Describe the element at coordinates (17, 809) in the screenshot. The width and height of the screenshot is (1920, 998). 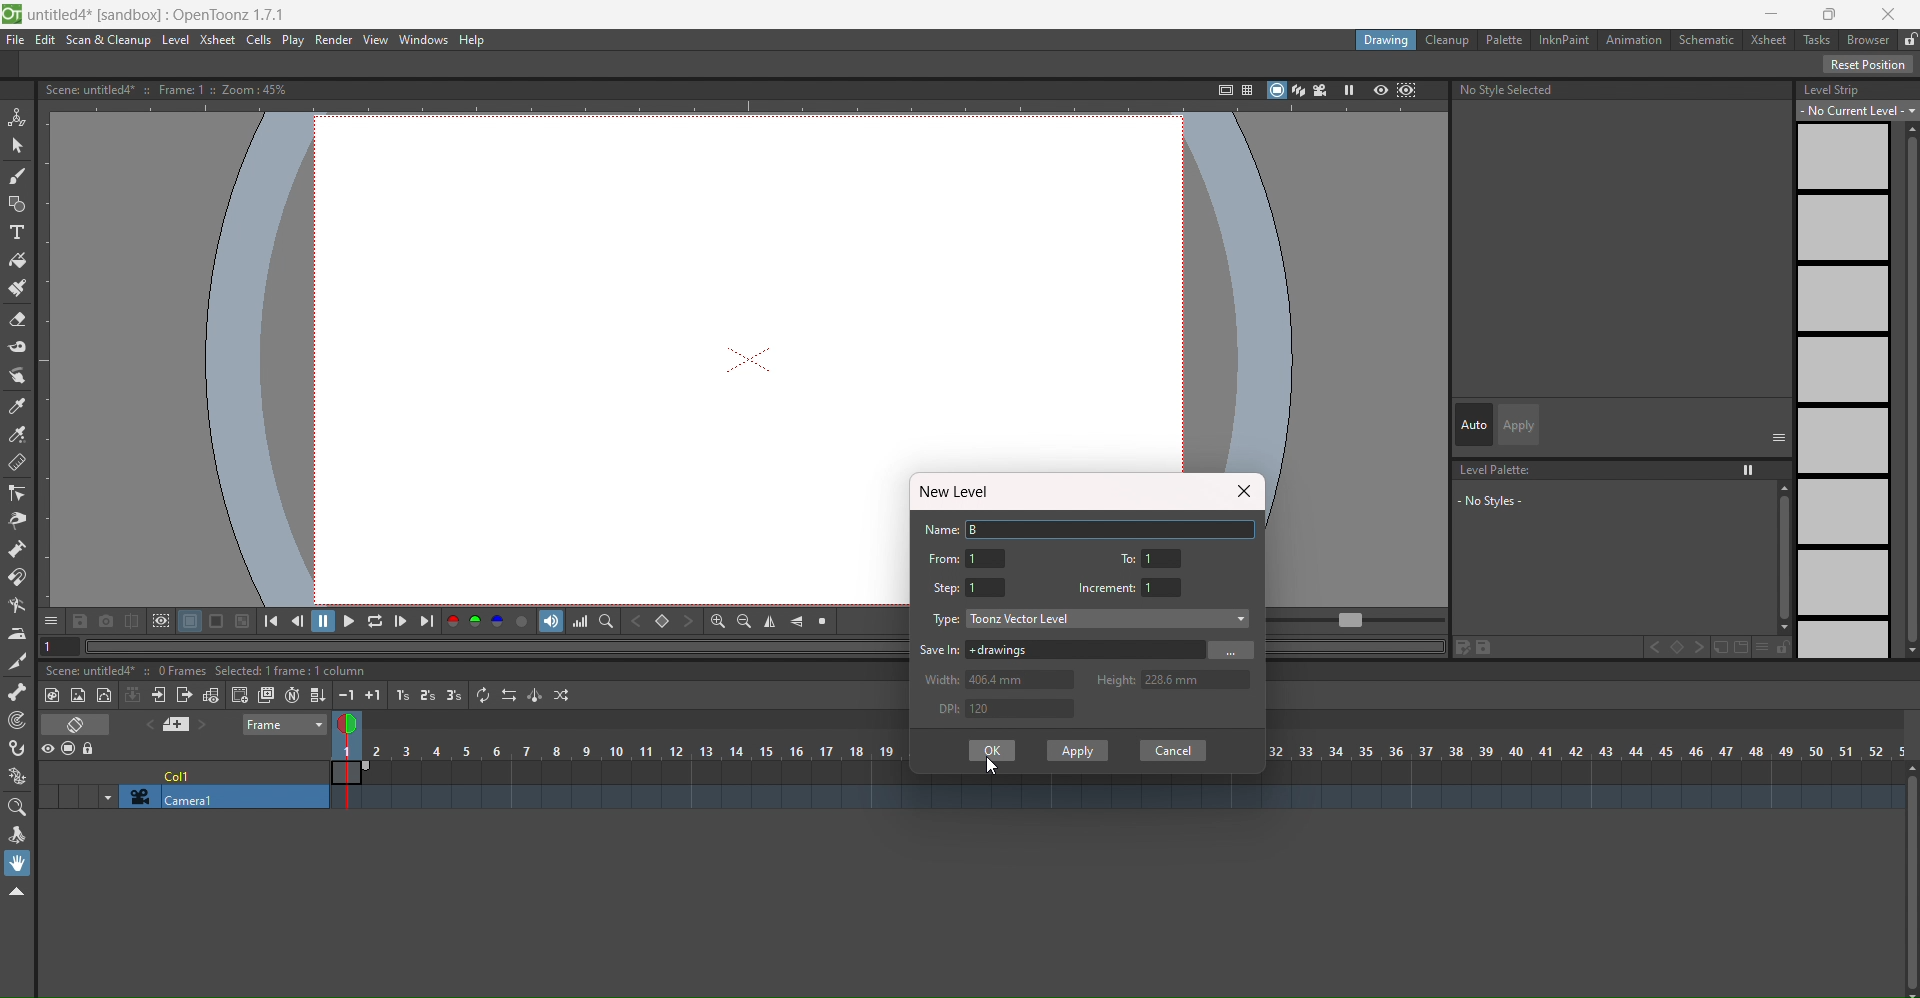
I see `magnifier tool` at that location.